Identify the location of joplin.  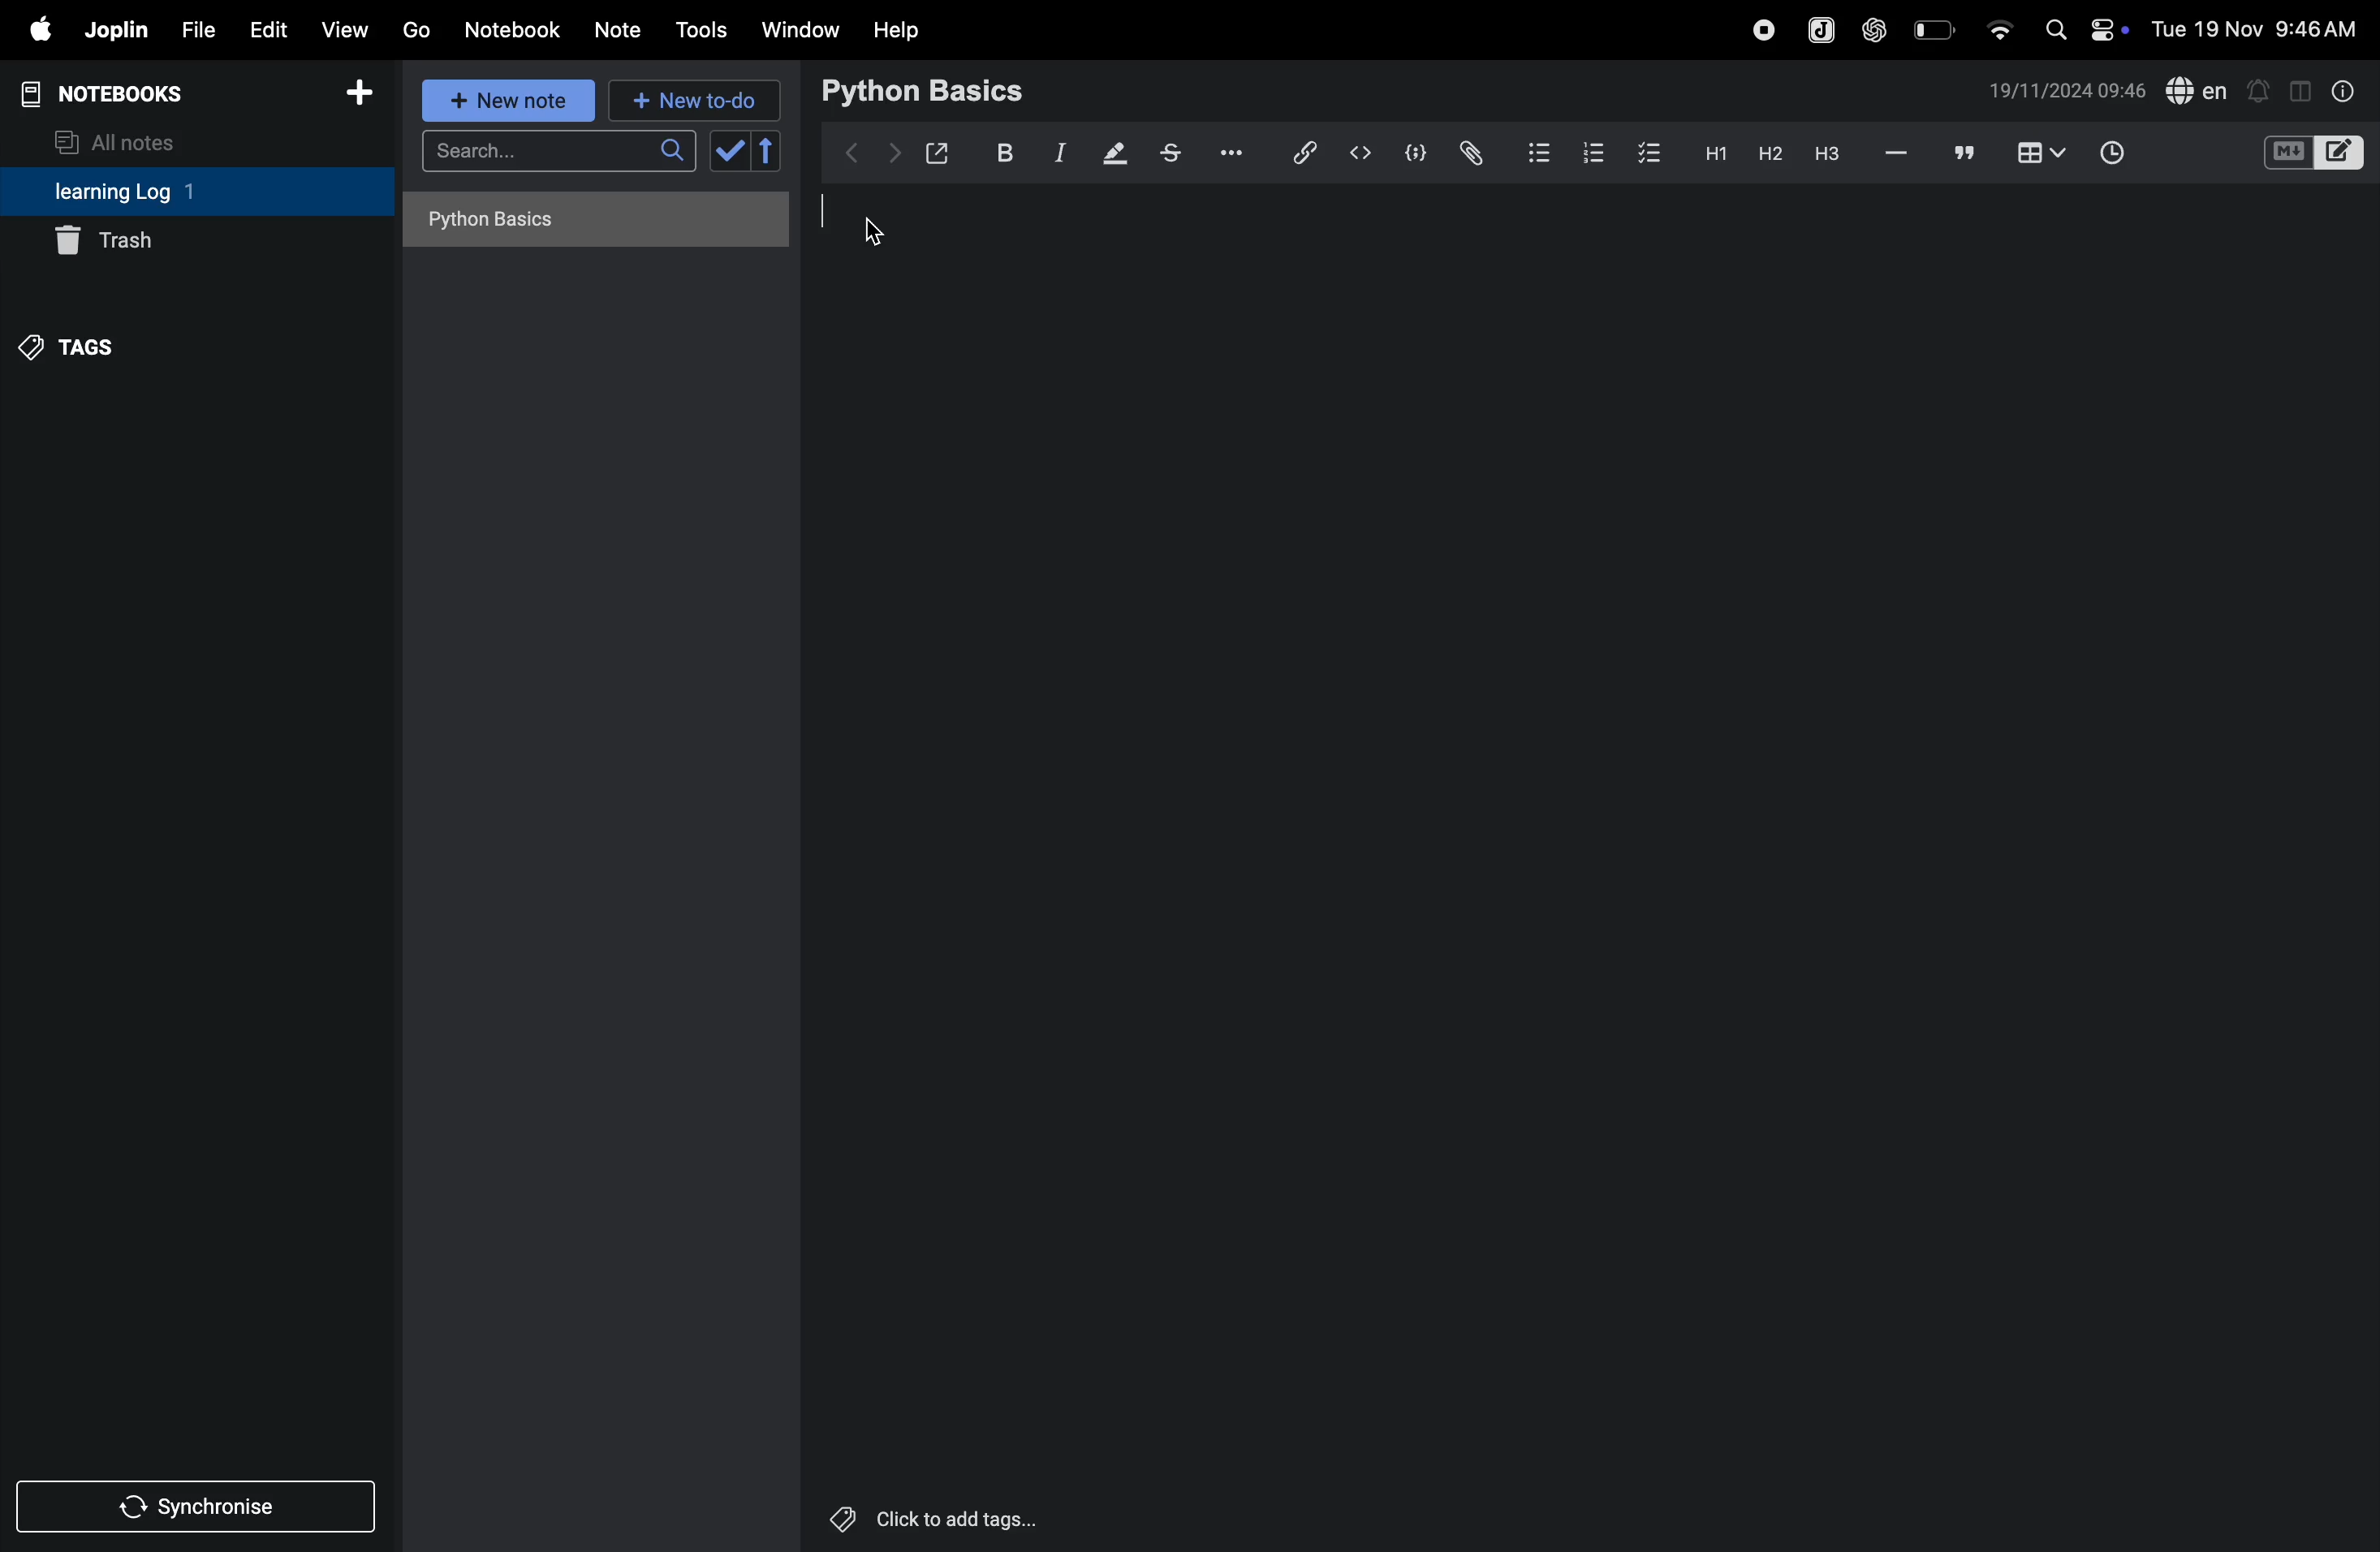
(1818, 29).